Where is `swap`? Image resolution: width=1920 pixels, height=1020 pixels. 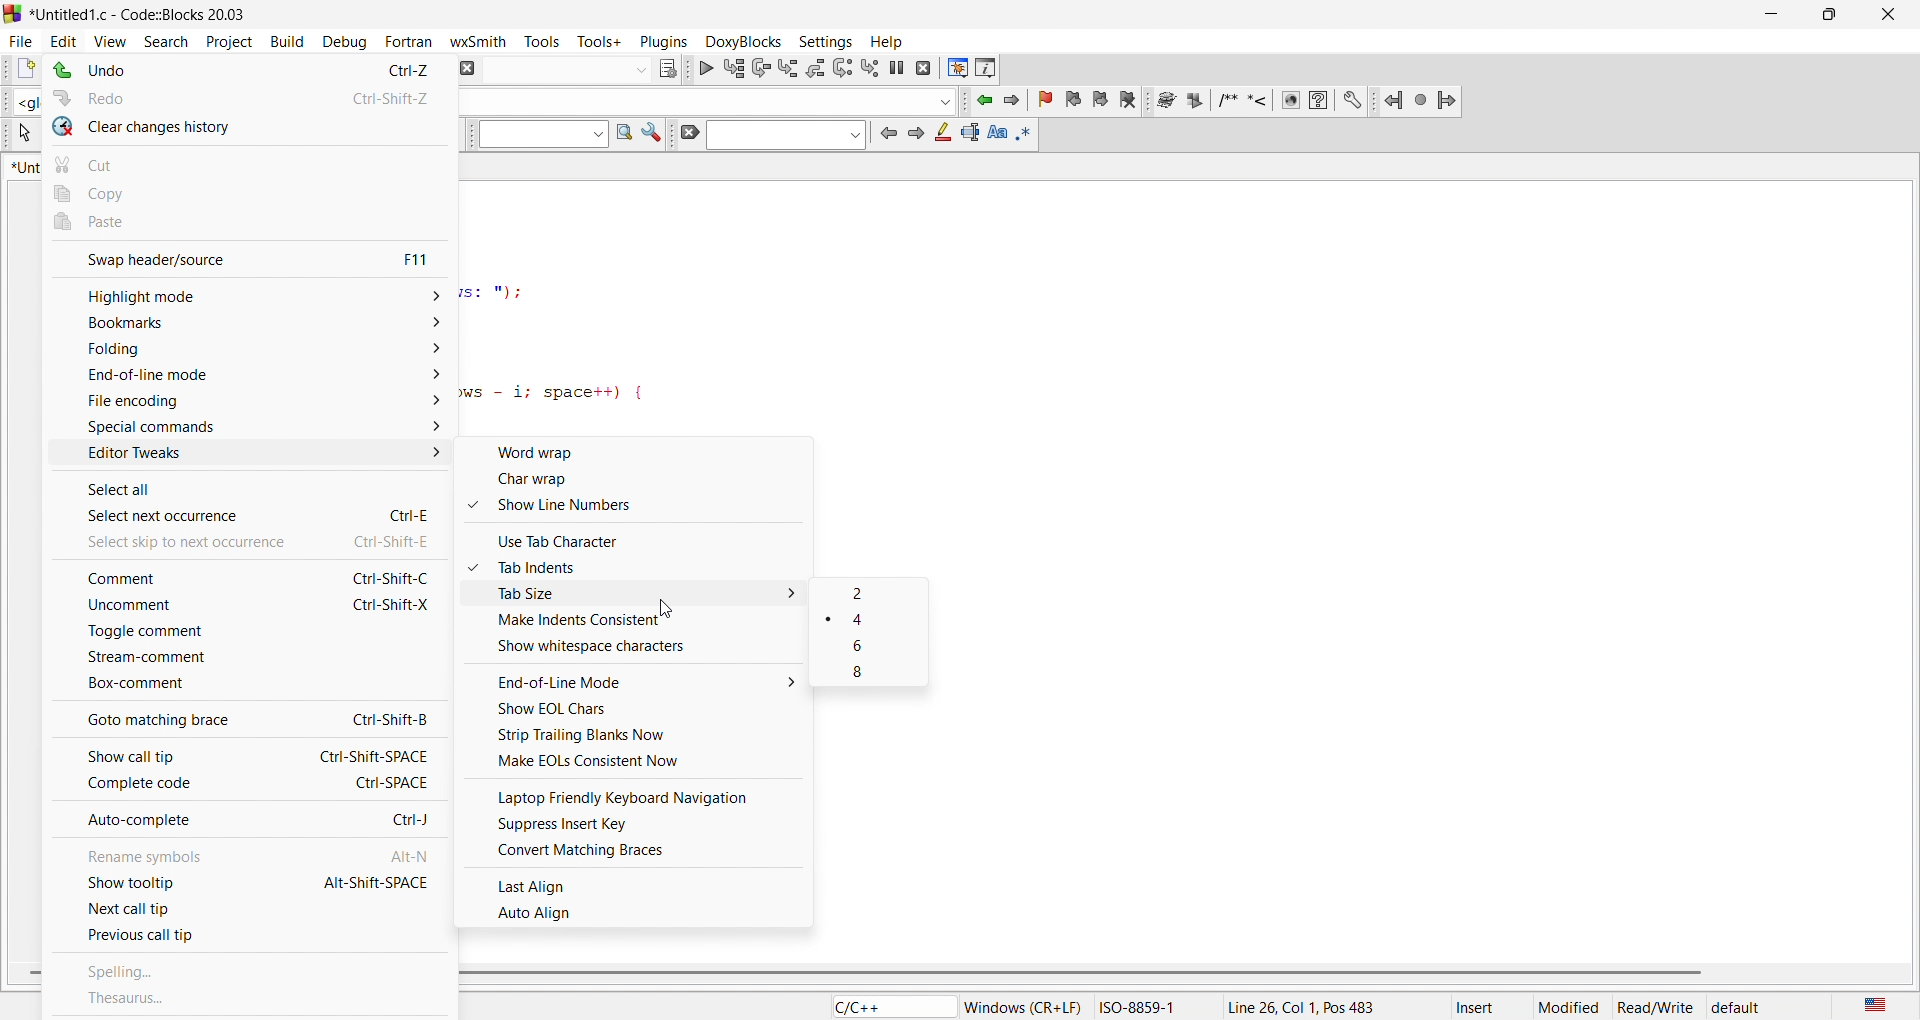
swap is located at coordinates (176, 256).